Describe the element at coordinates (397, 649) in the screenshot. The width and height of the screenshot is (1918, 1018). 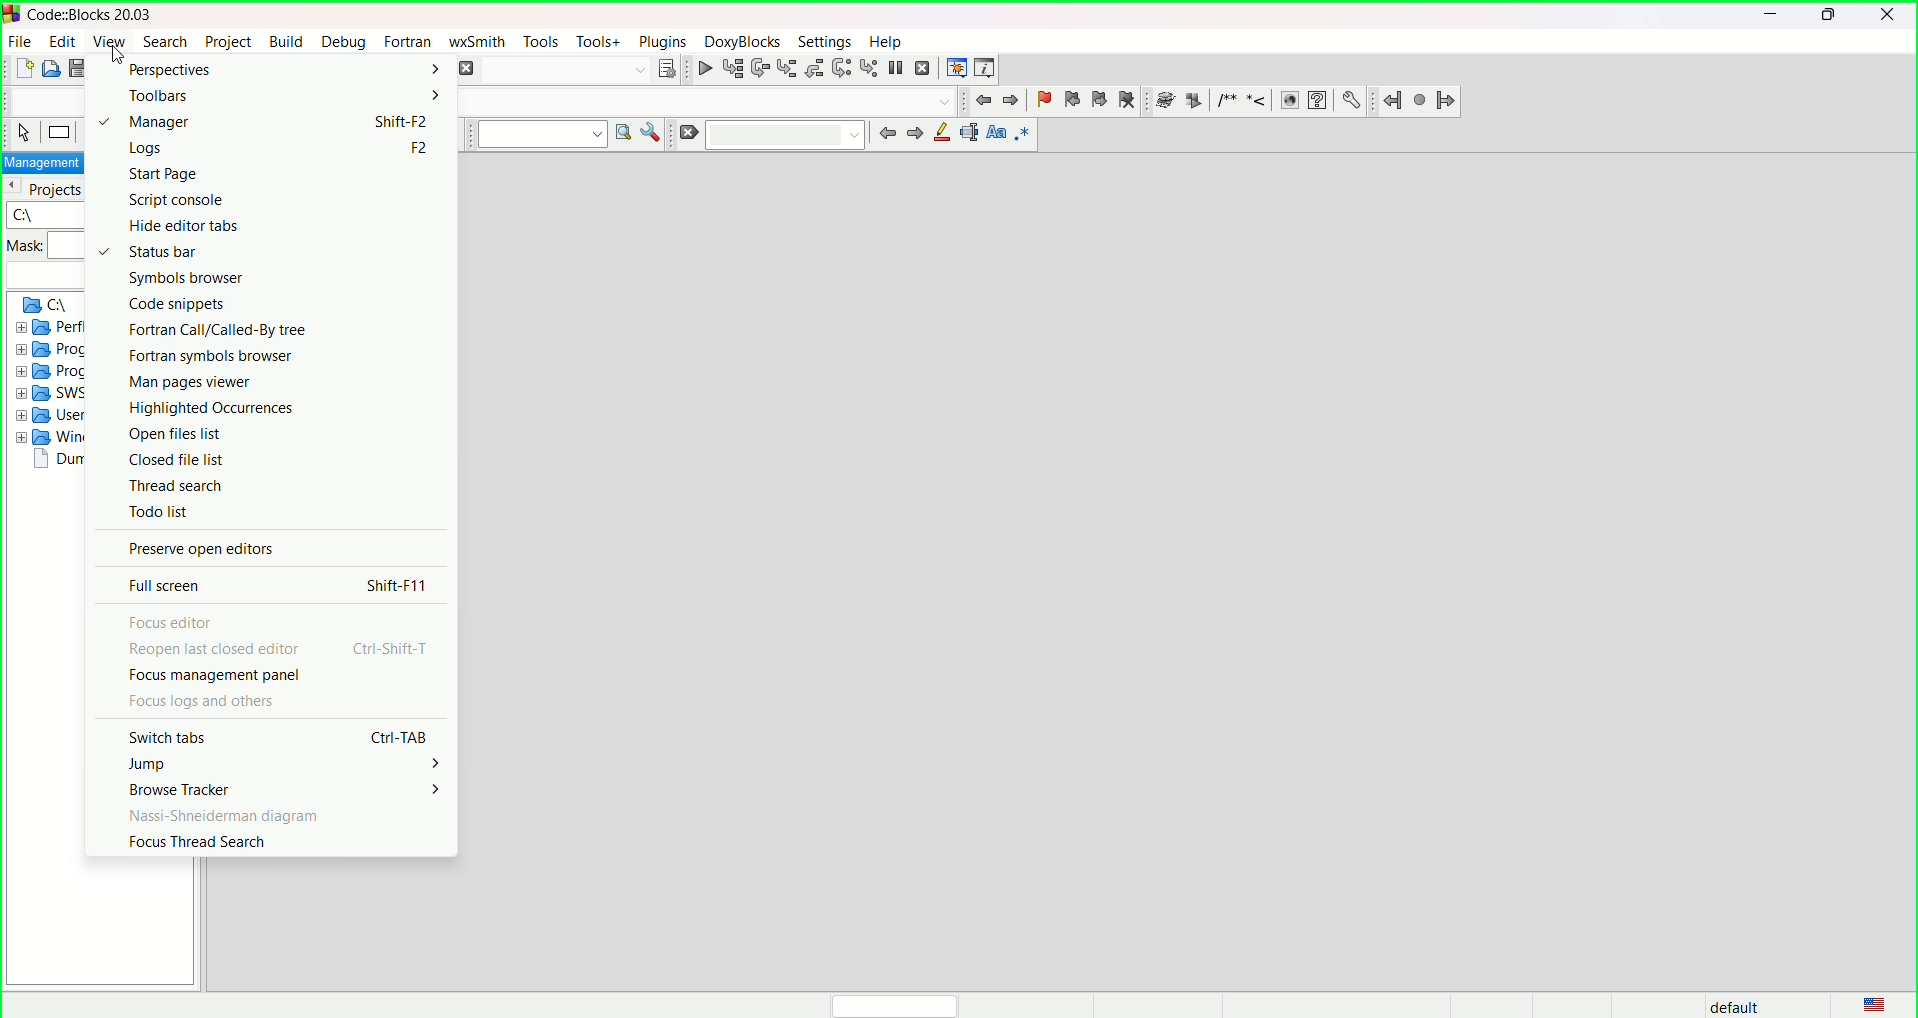
I see `ctrl+shift+T` at that location.